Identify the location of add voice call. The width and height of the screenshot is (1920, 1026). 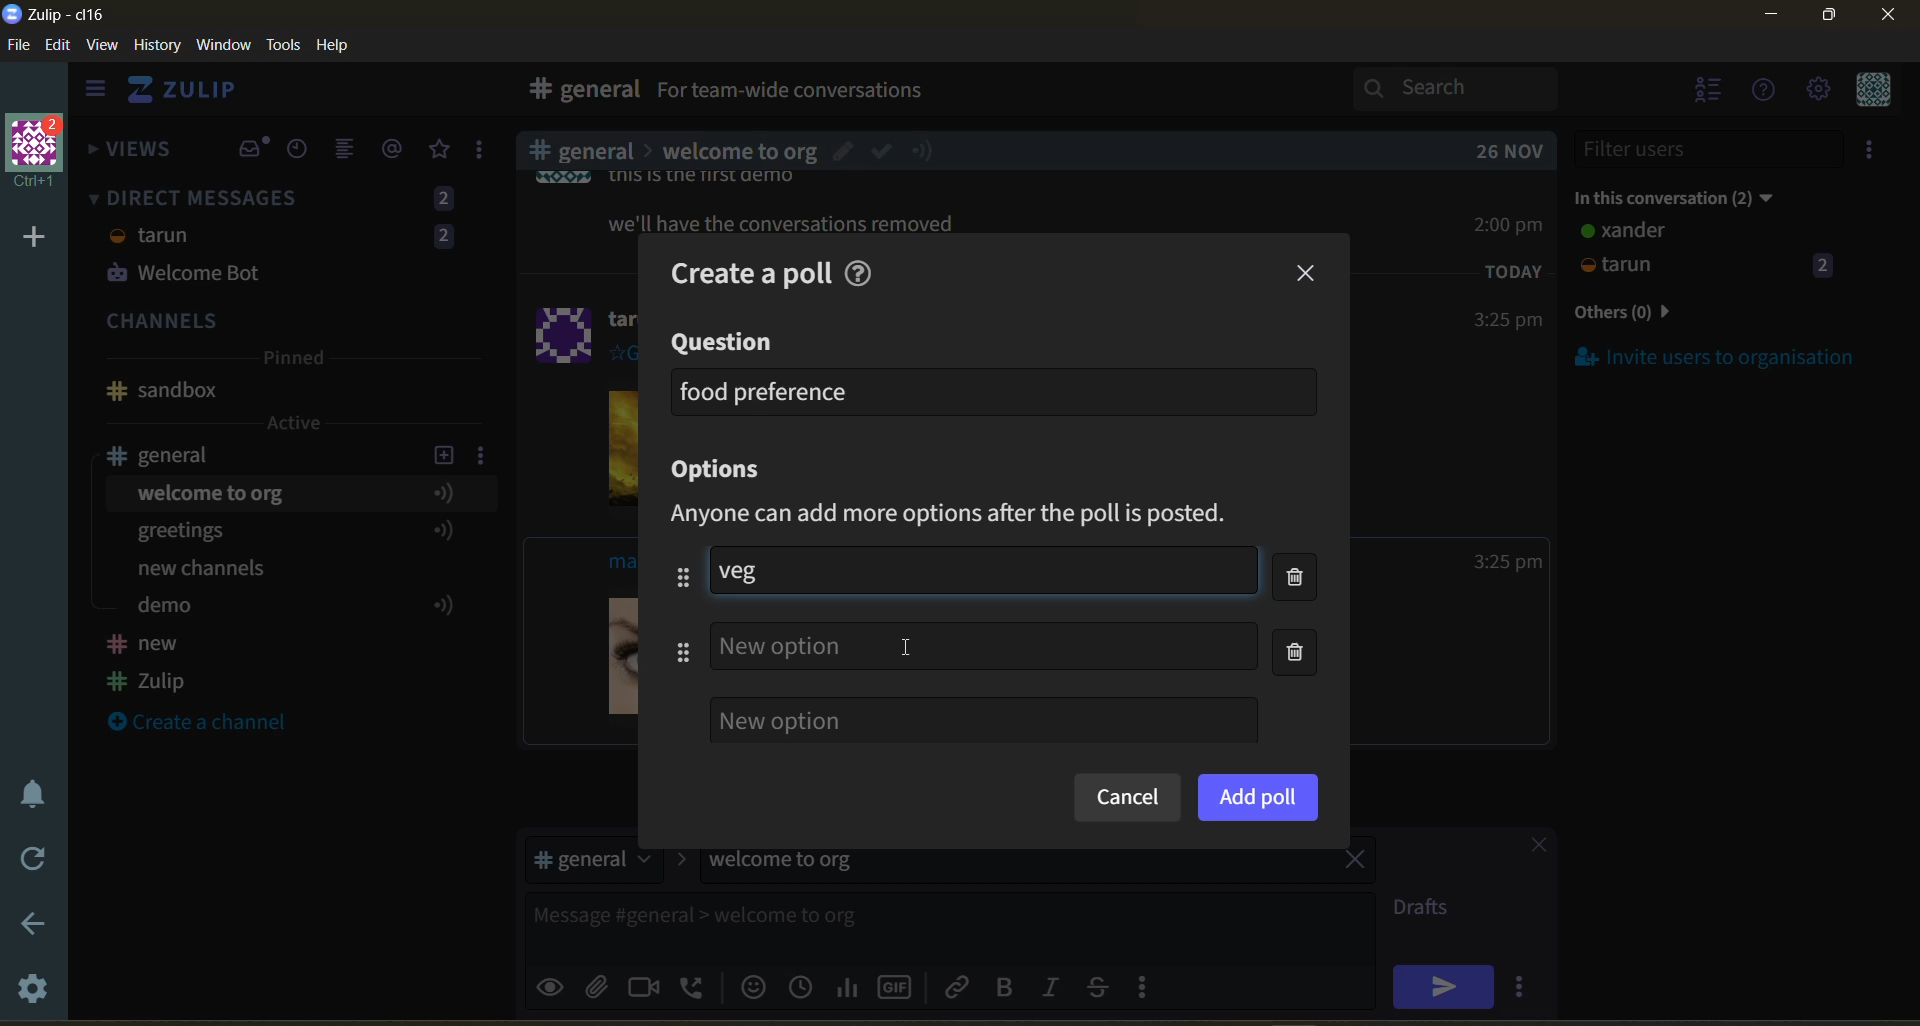
(694, 986).